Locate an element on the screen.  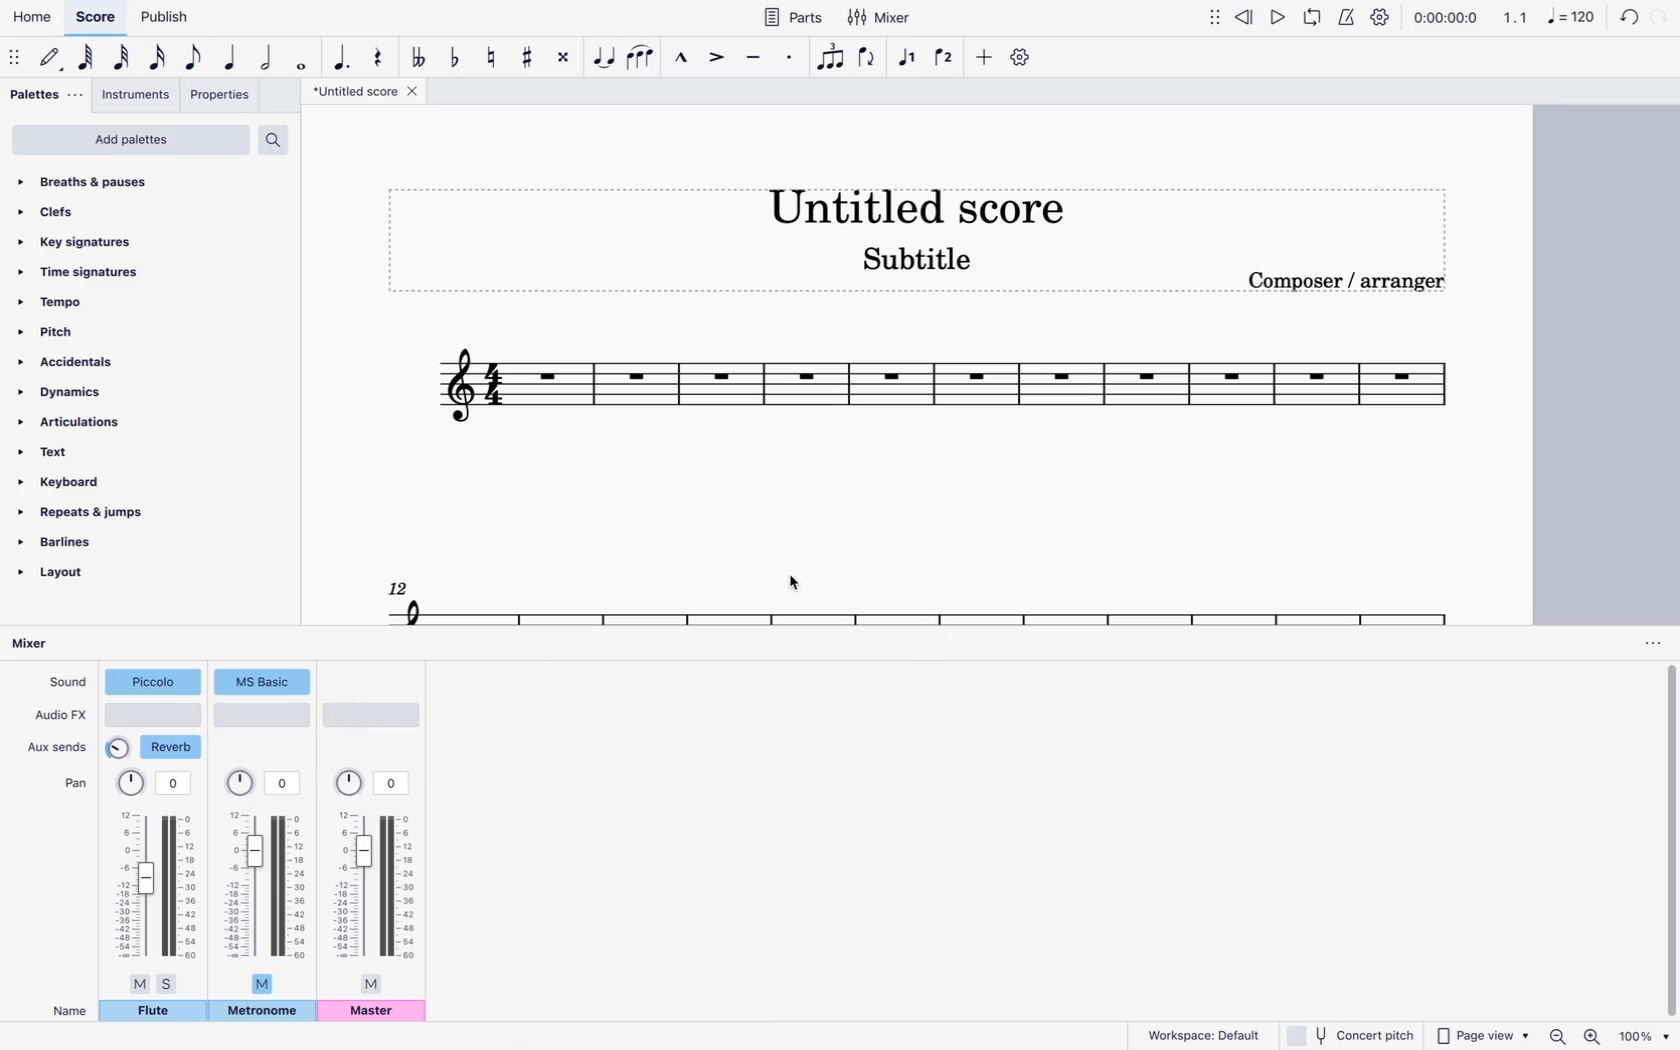
pan is located at coordinates (74, 781).